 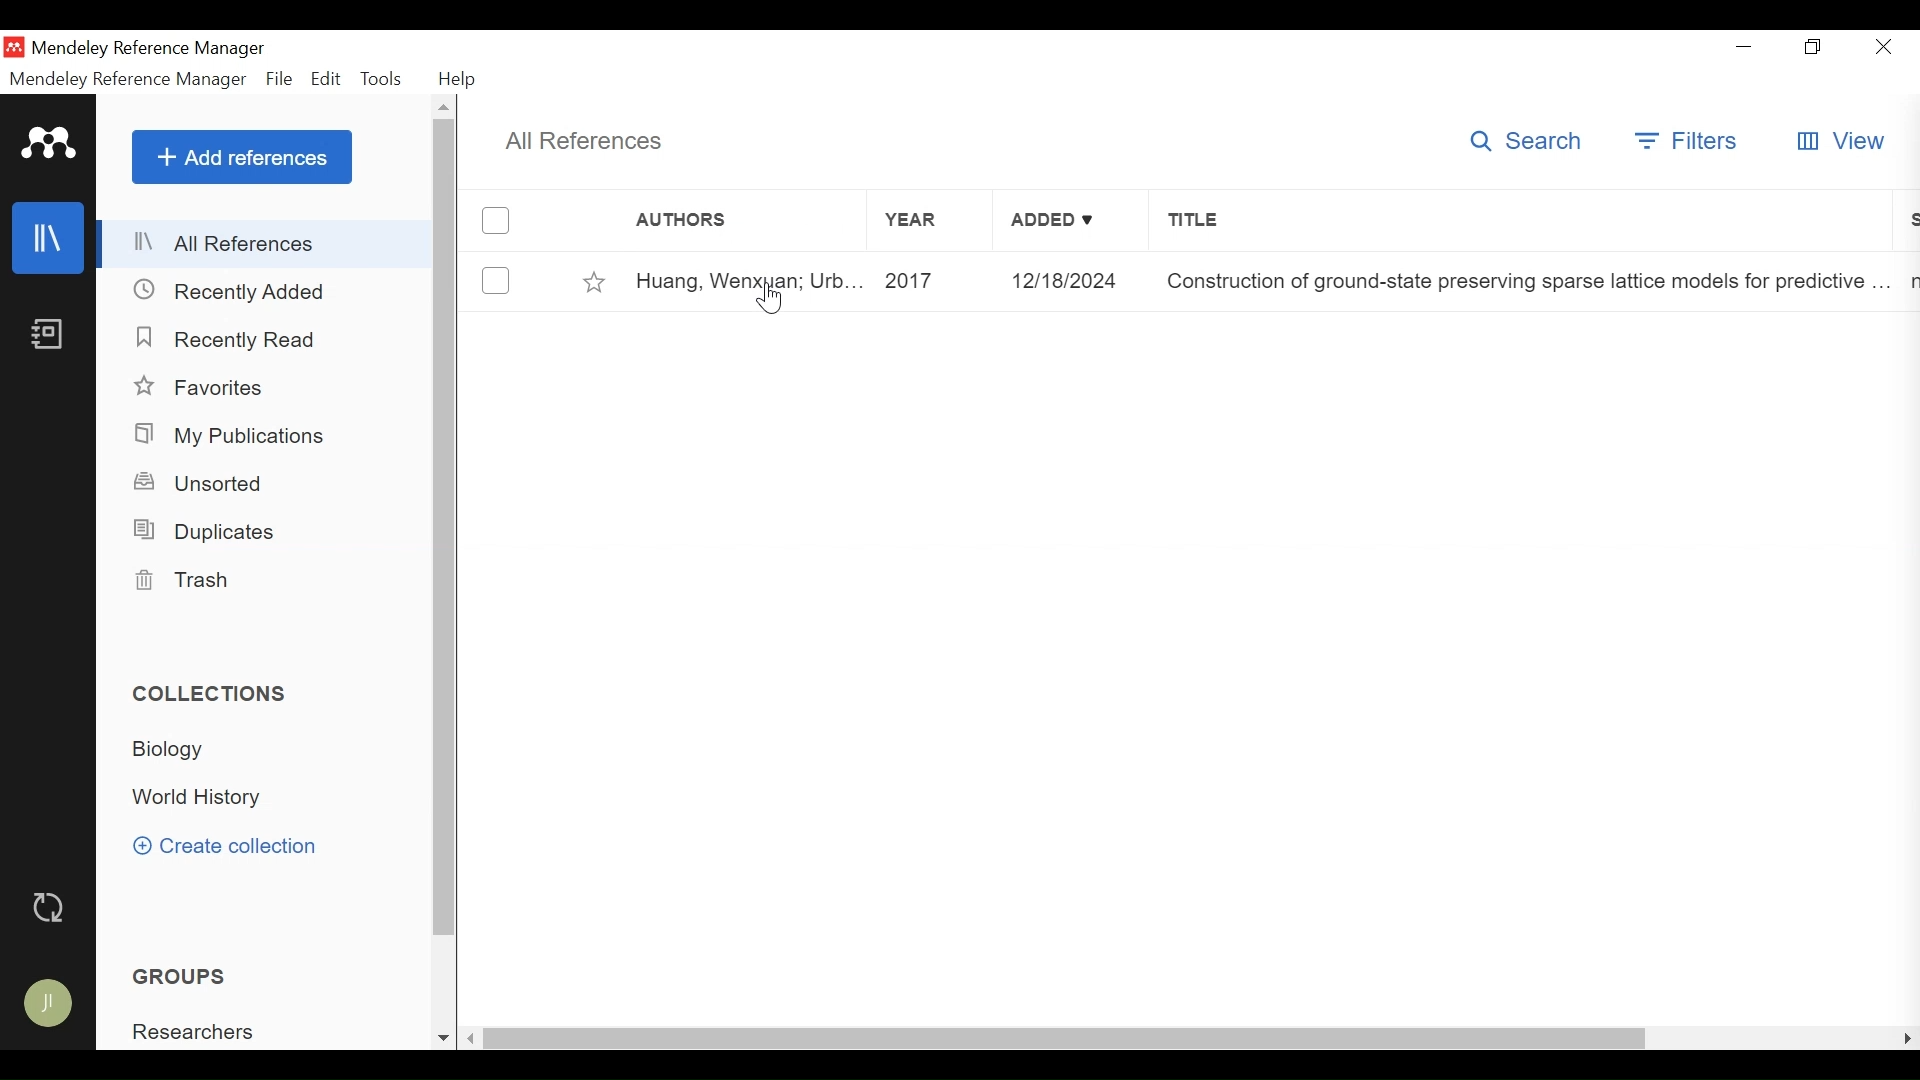 What do you see at coordinates (1908, 1038) in the screenshot?
I see `Scroll Right` at bounding box center [1908, 1038].